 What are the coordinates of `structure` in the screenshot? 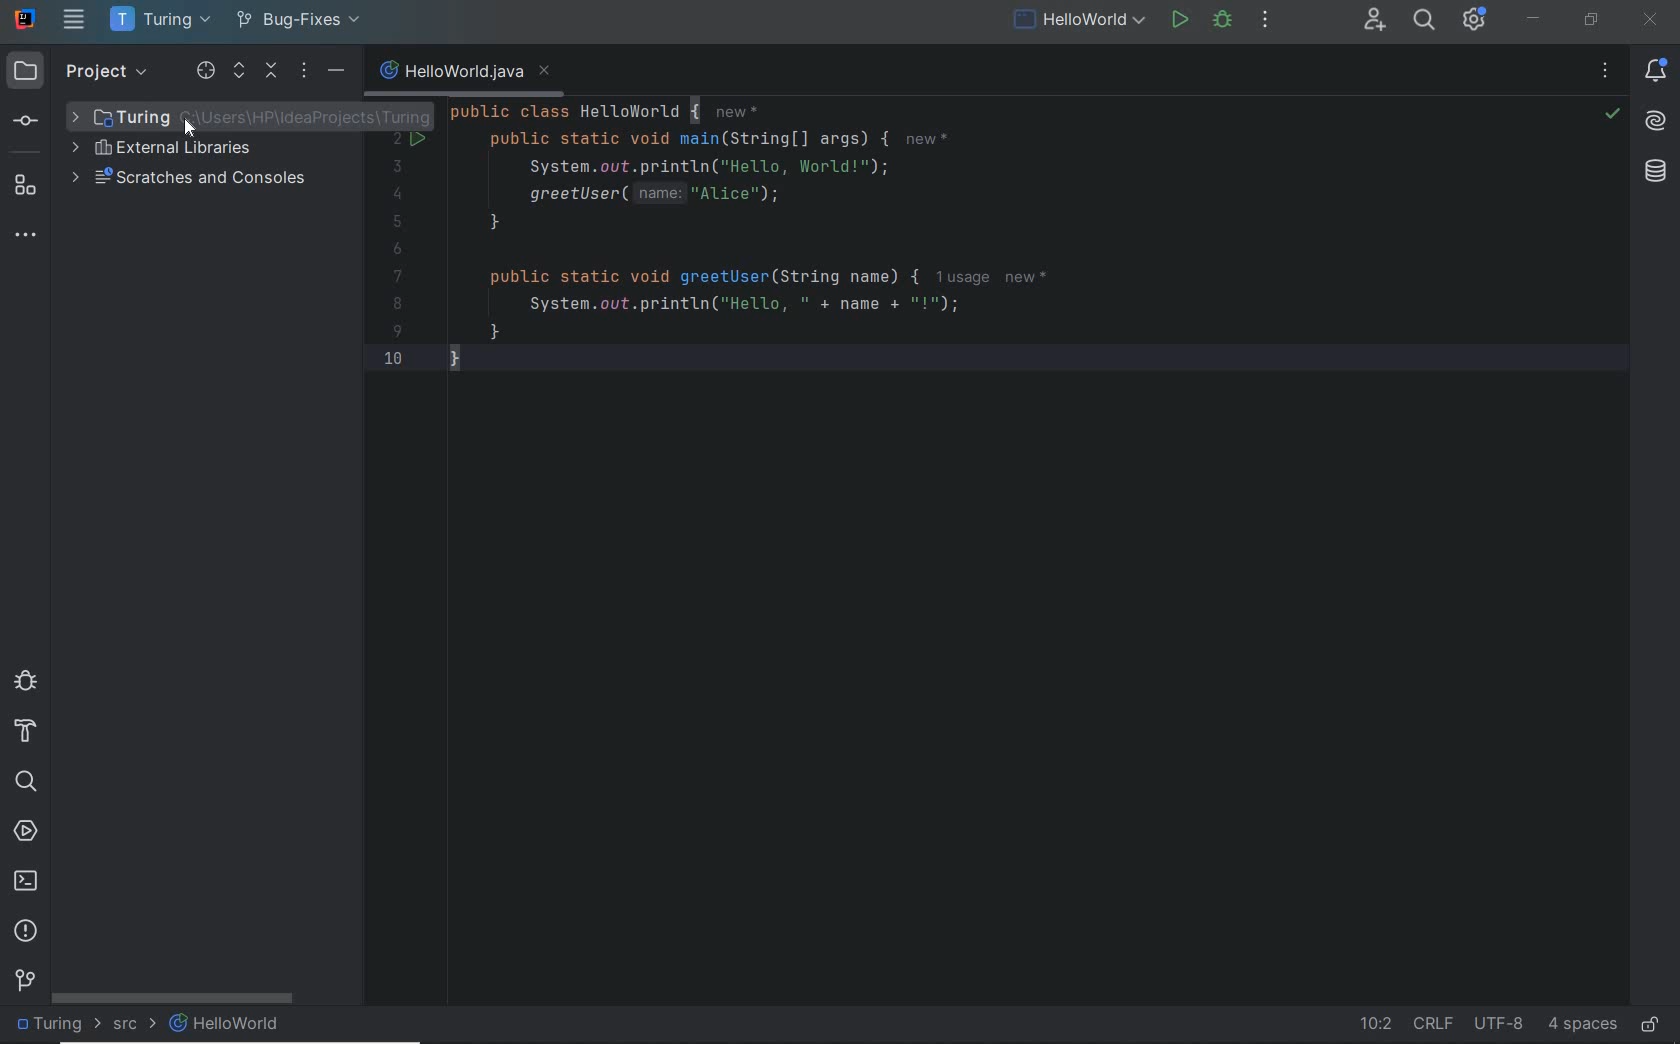 It's located at (26, 186).